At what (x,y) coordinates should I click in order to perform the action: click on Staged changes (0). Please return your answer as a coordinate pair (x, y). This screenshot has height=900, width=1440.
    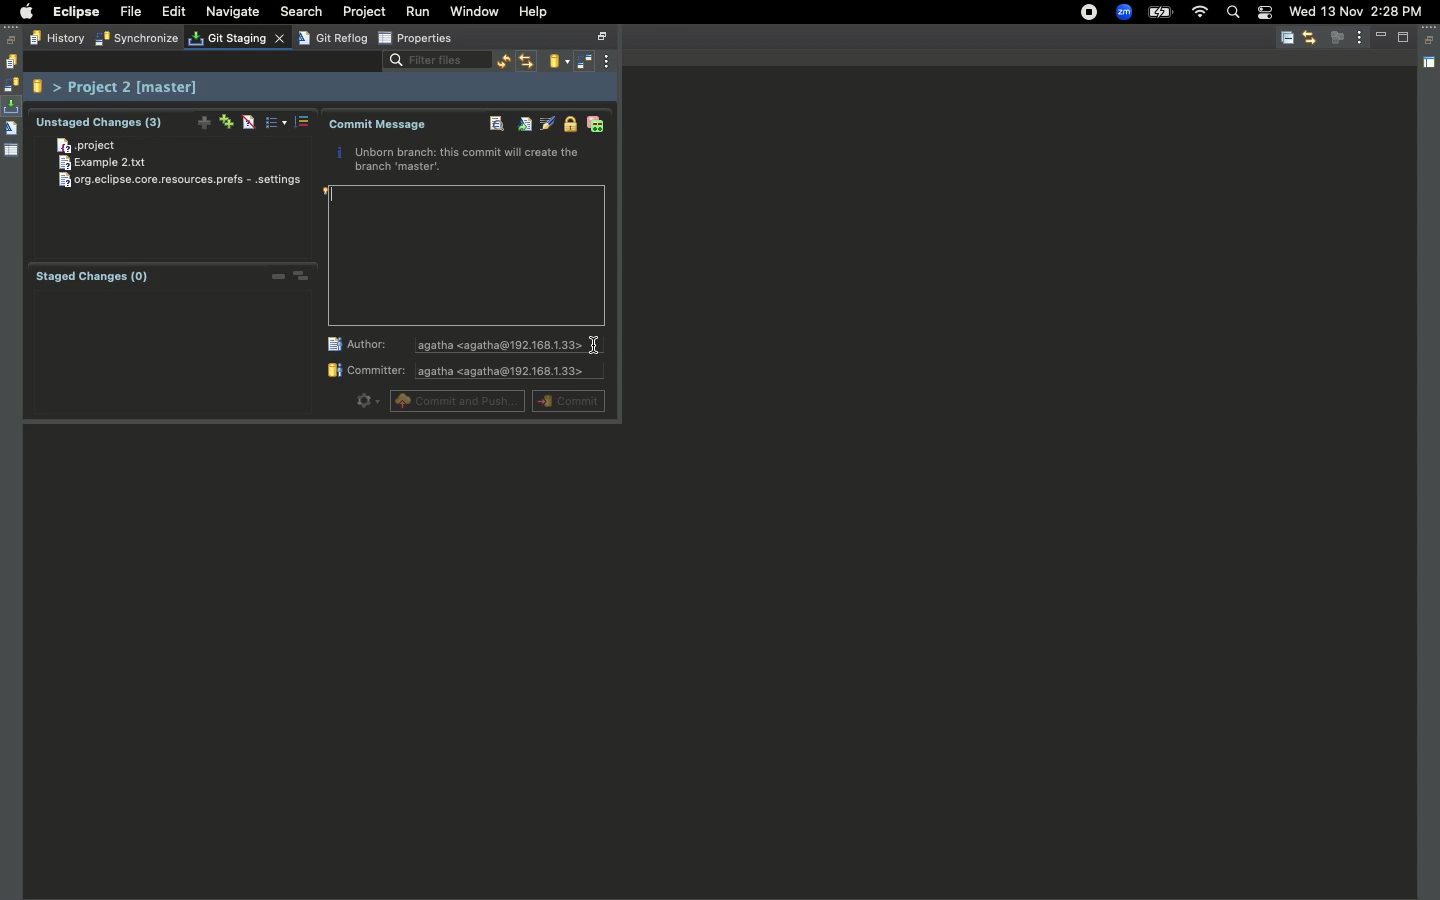
    Looking at the image, I should click on (98, 278).